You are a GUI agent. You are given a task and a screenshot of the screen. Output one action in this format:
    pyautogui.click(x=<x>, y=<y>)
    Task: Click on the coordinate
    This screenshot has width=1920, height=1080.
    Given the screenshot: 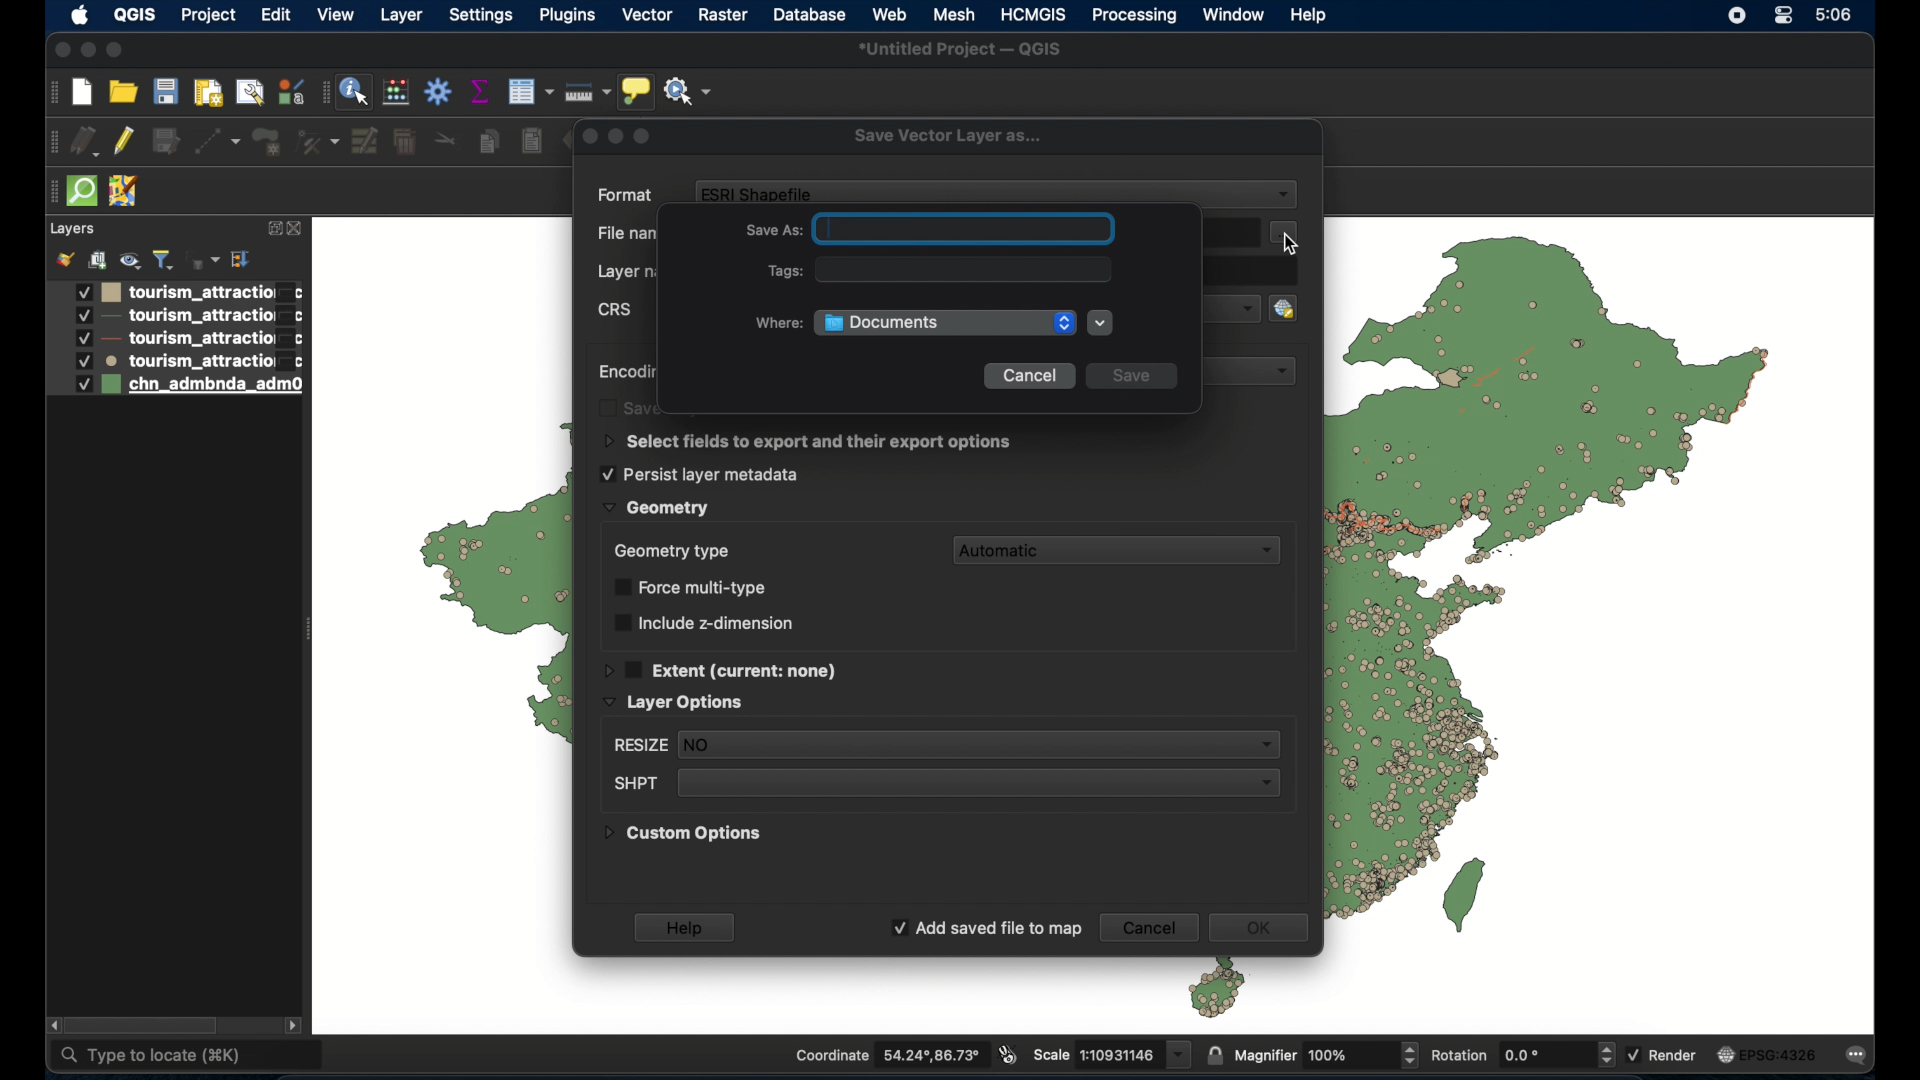 What is the action you would take?
    pyautogui.click(x=889, y=1054)
    